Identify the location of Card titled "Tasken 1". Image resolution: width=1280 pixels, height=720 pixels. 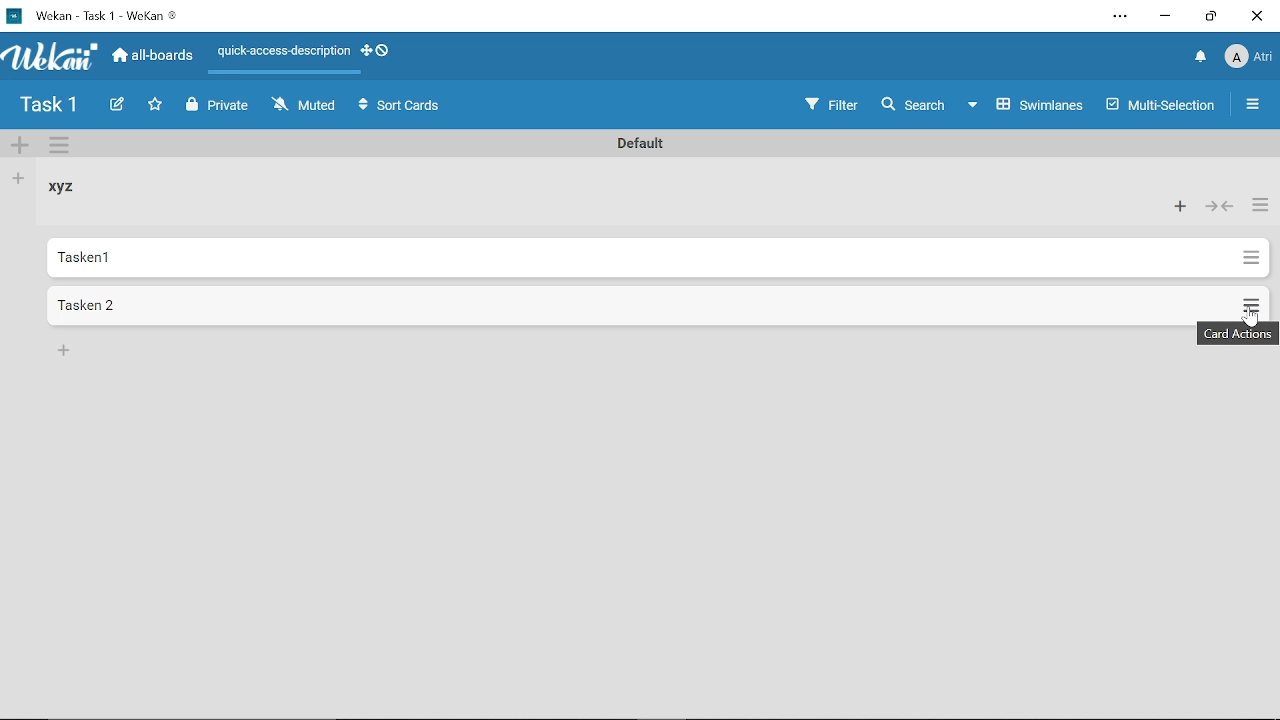
(637, 258).